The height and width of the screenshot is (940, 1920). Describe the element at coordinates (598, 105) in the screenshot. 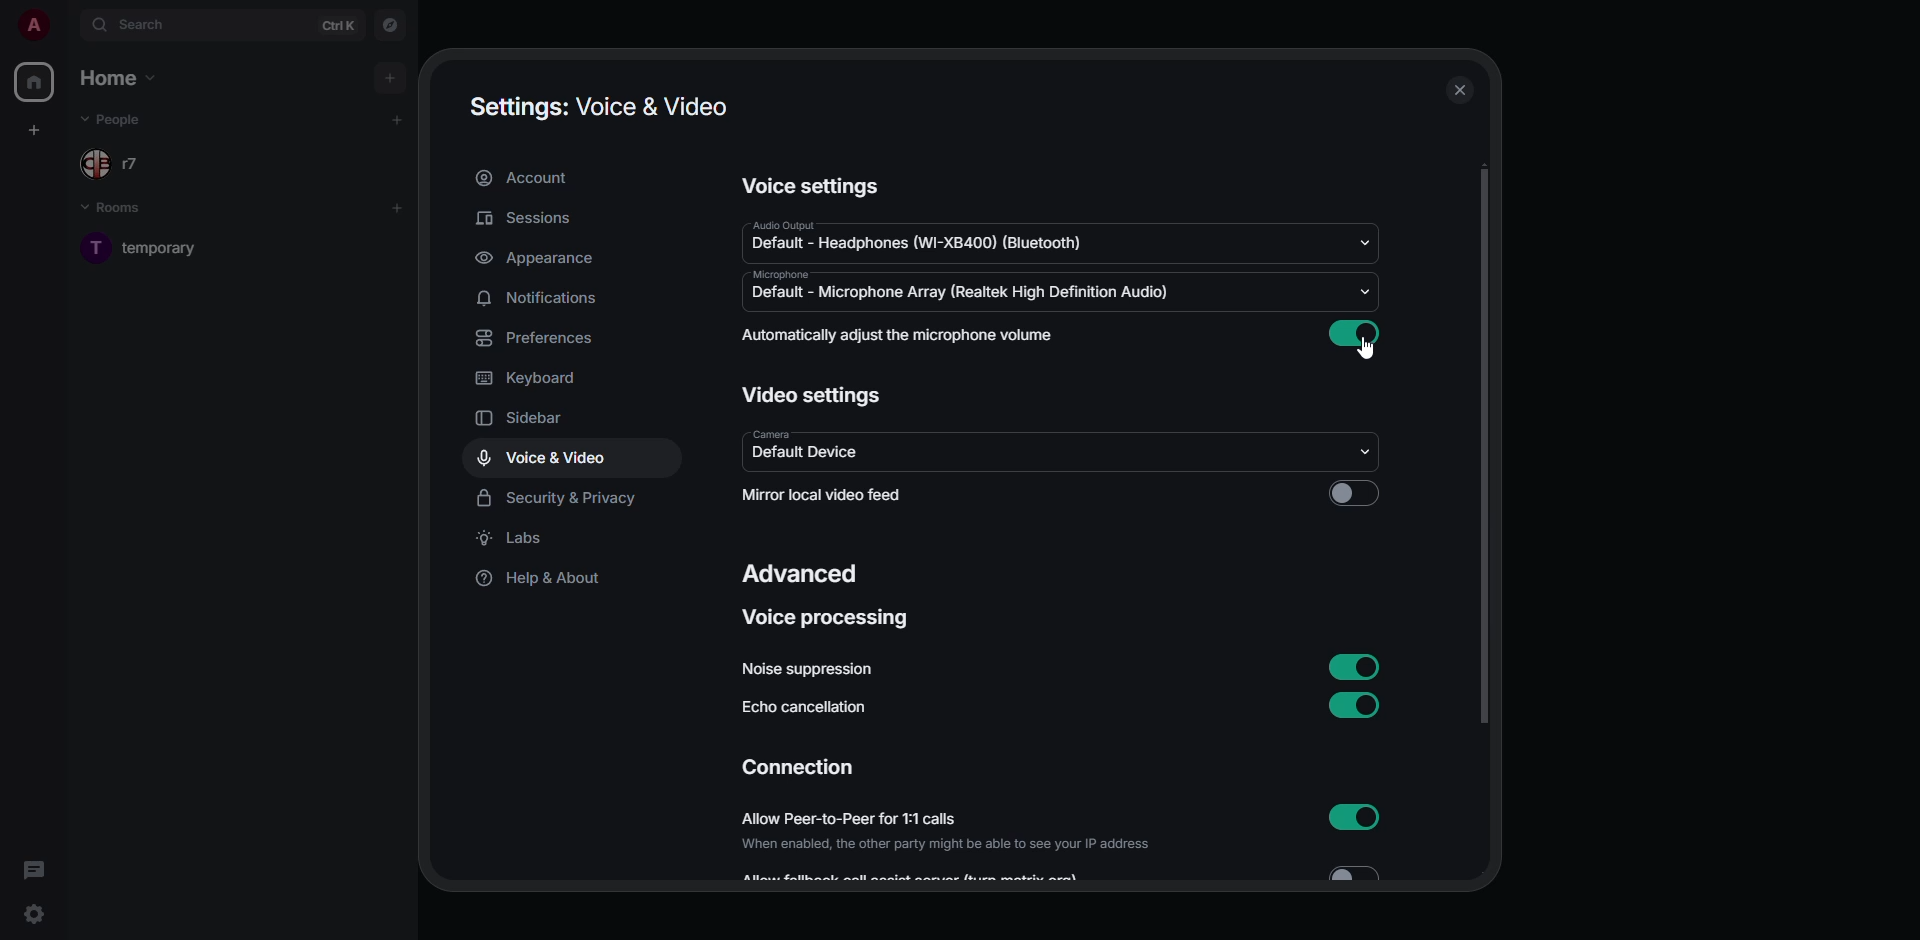

I see `settings voice & video` at that location.